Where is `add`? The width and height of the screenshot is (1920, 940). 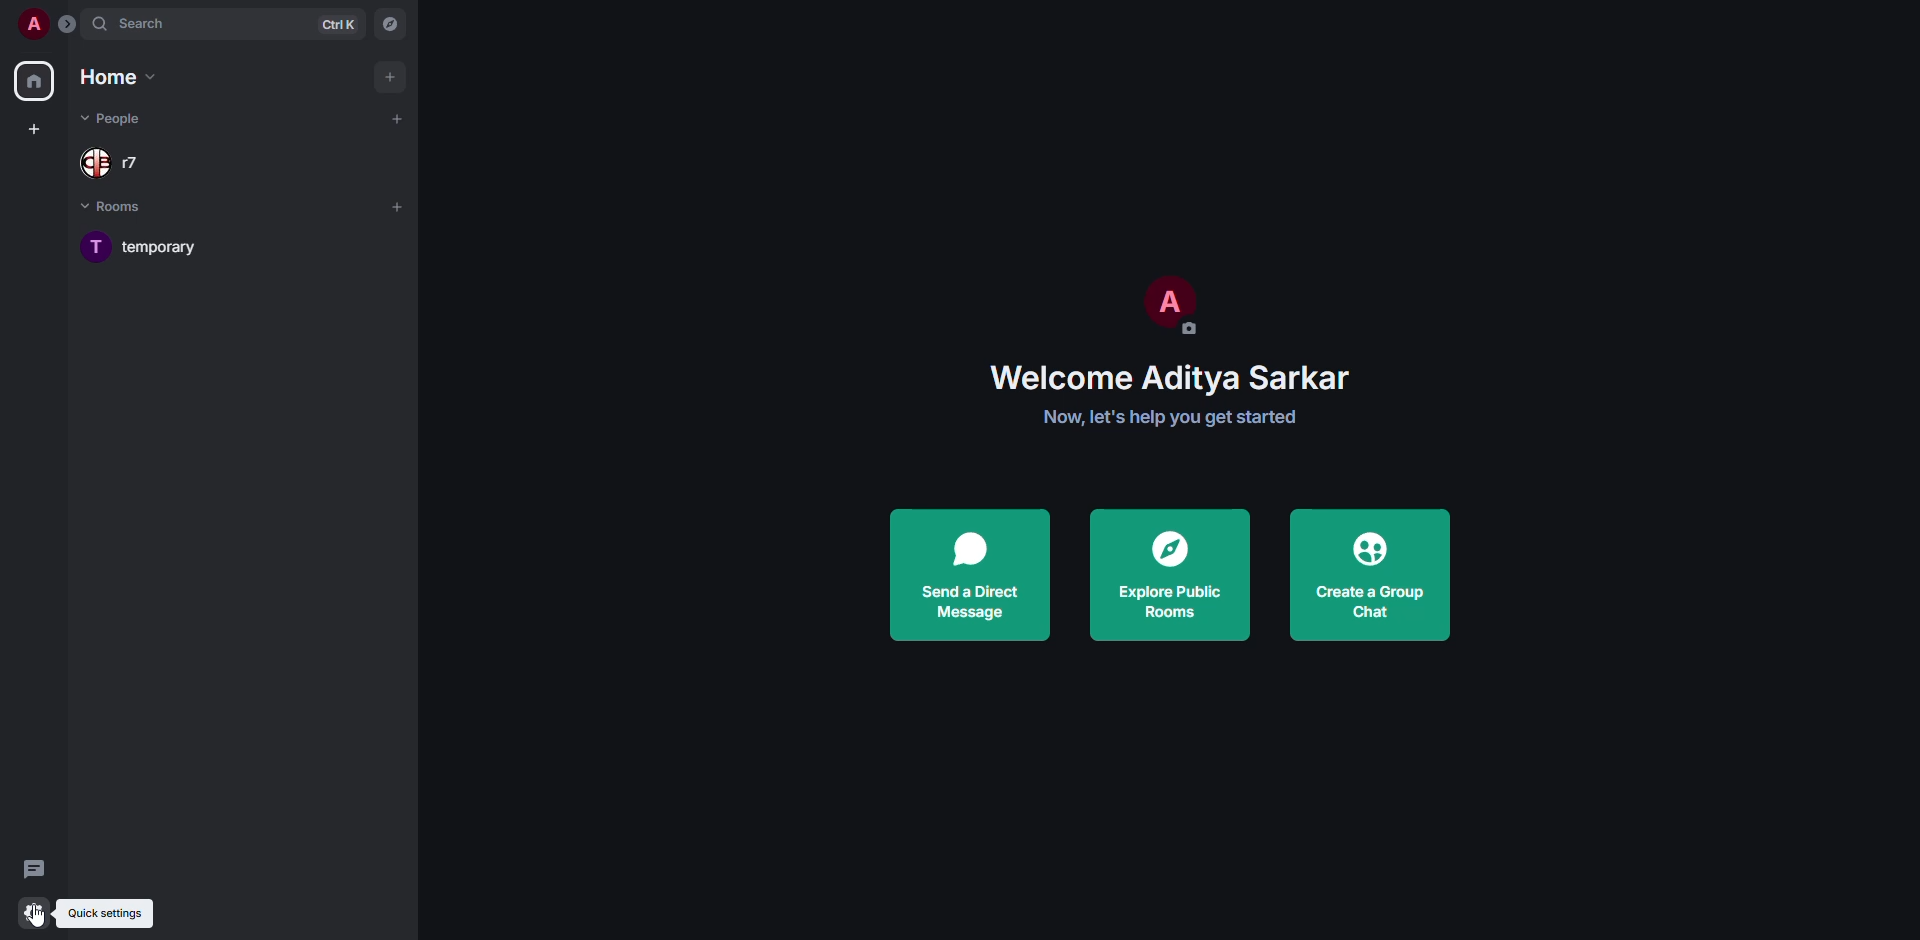 add is located at coordinates (398, 205).